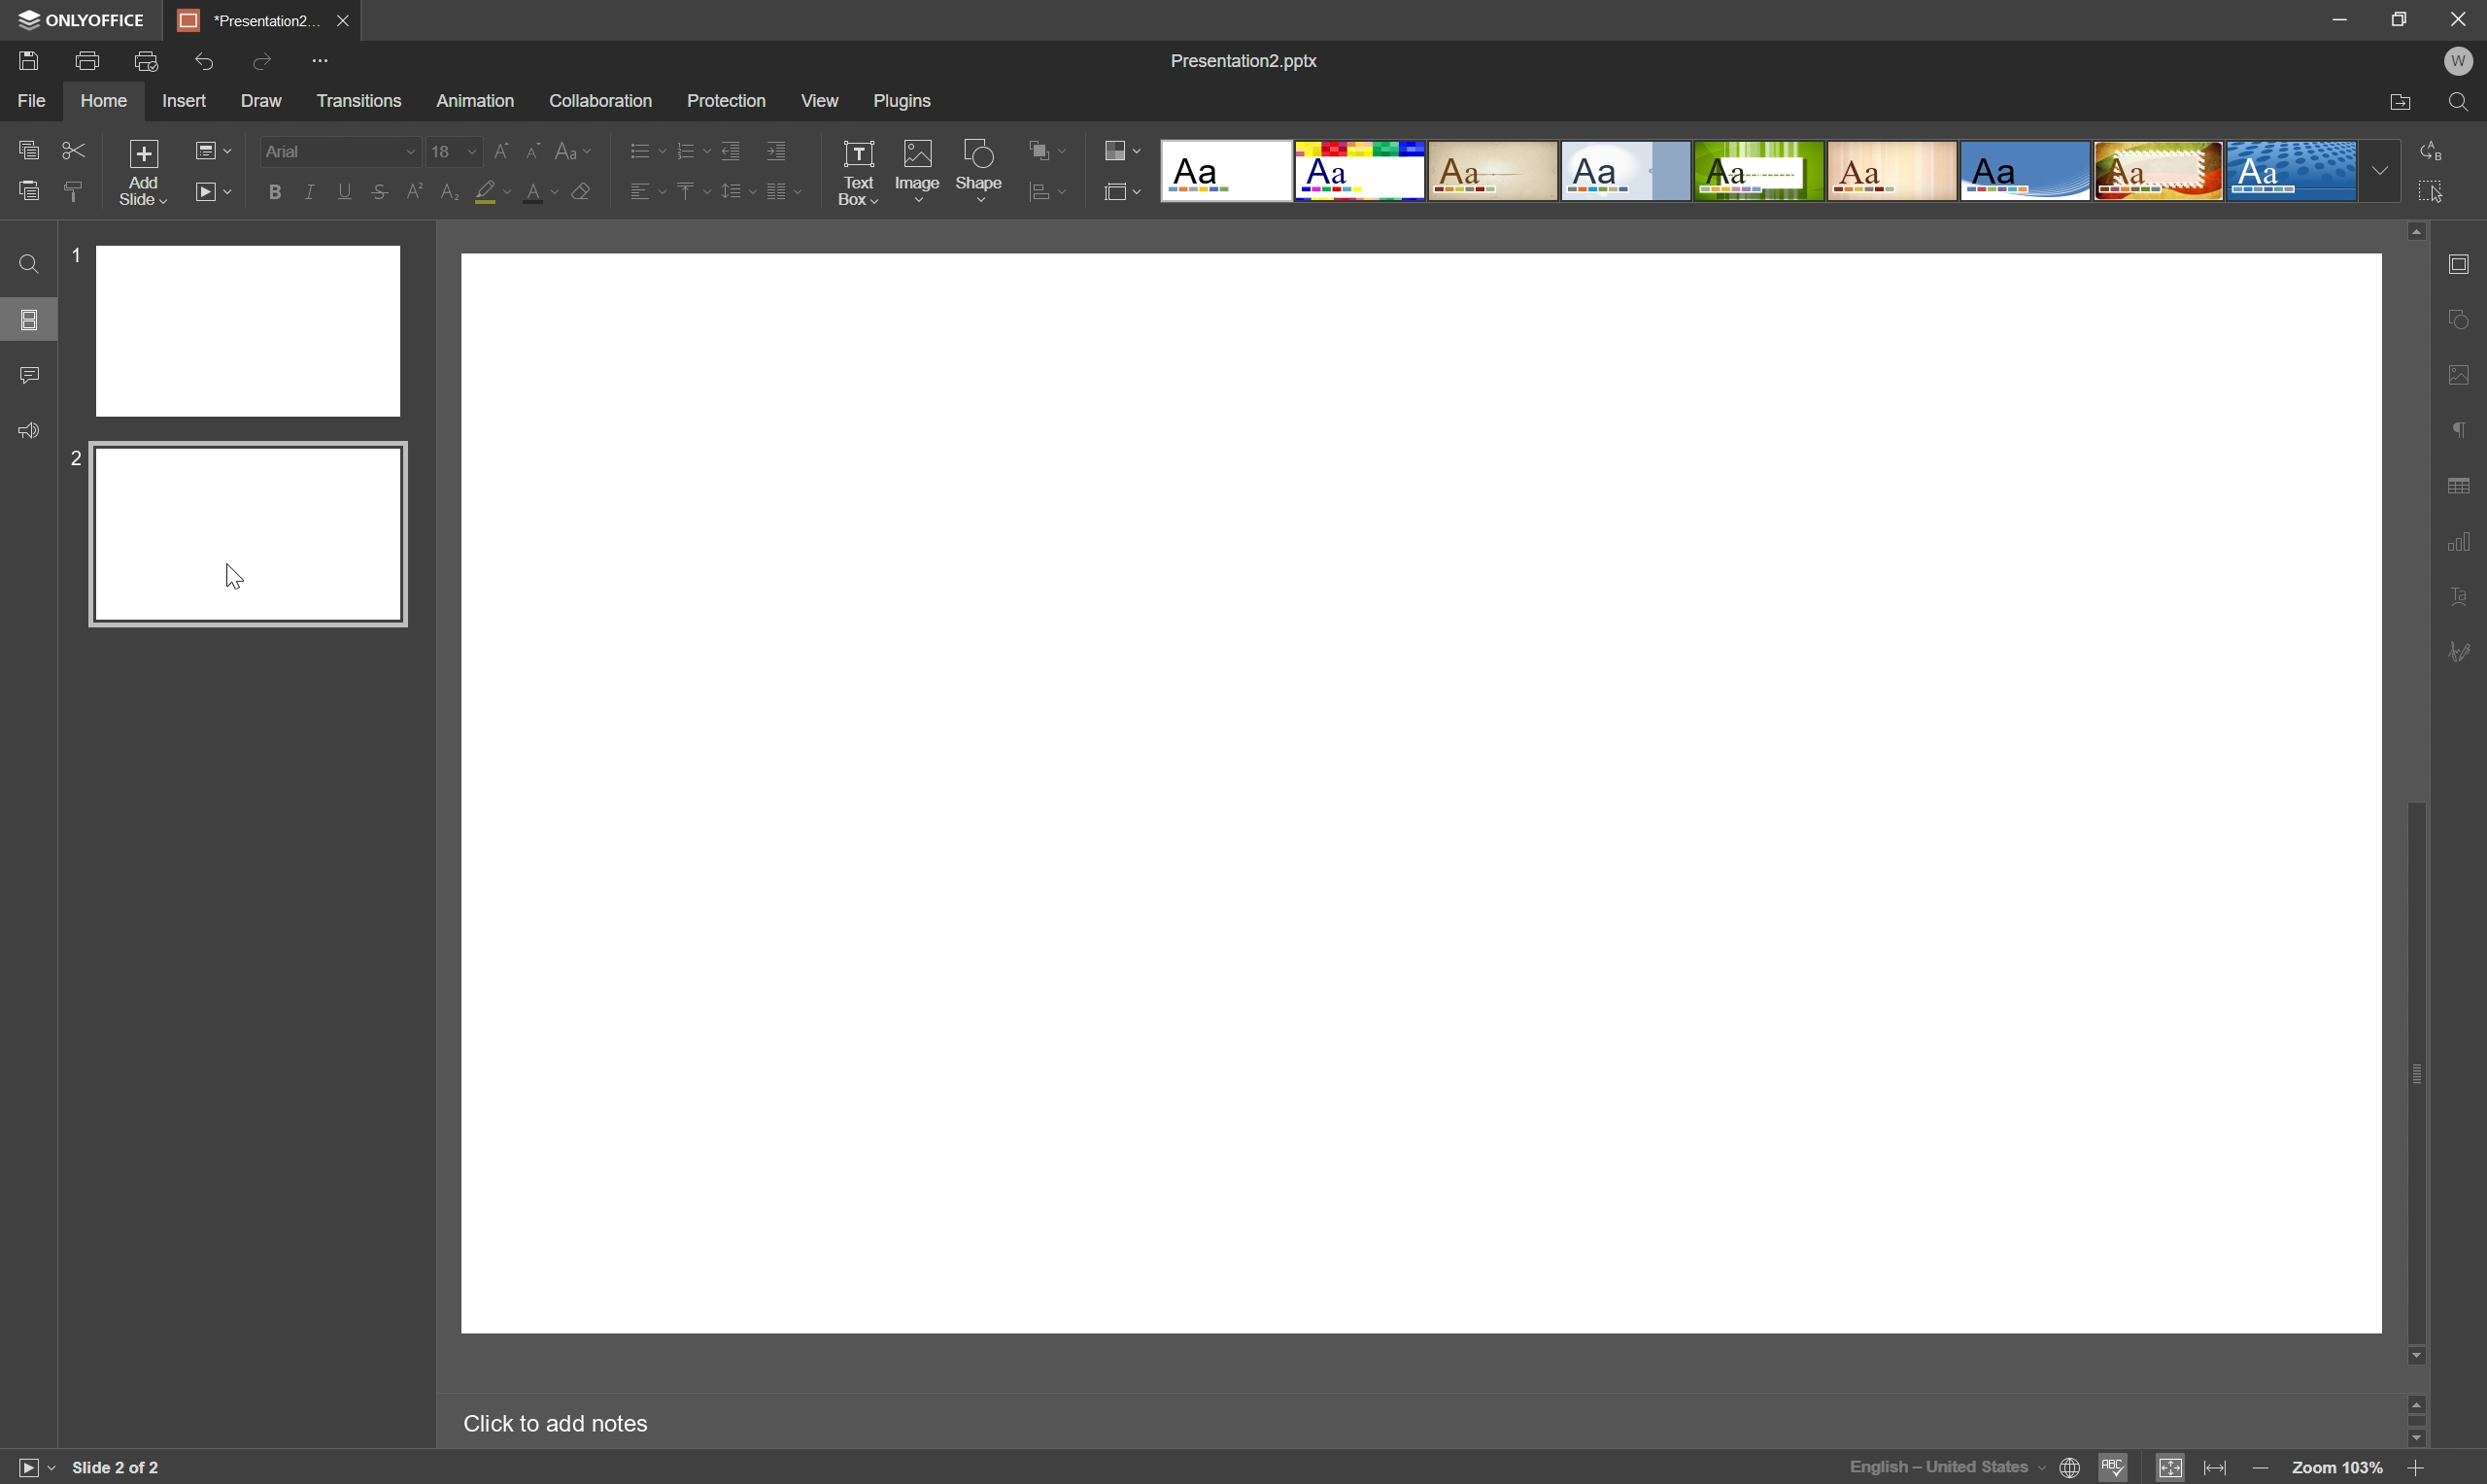 This screenshot has height=1484, width=2487. Describe the element at coordinates (34, 100) in the screenshot. I see `File` at that location.